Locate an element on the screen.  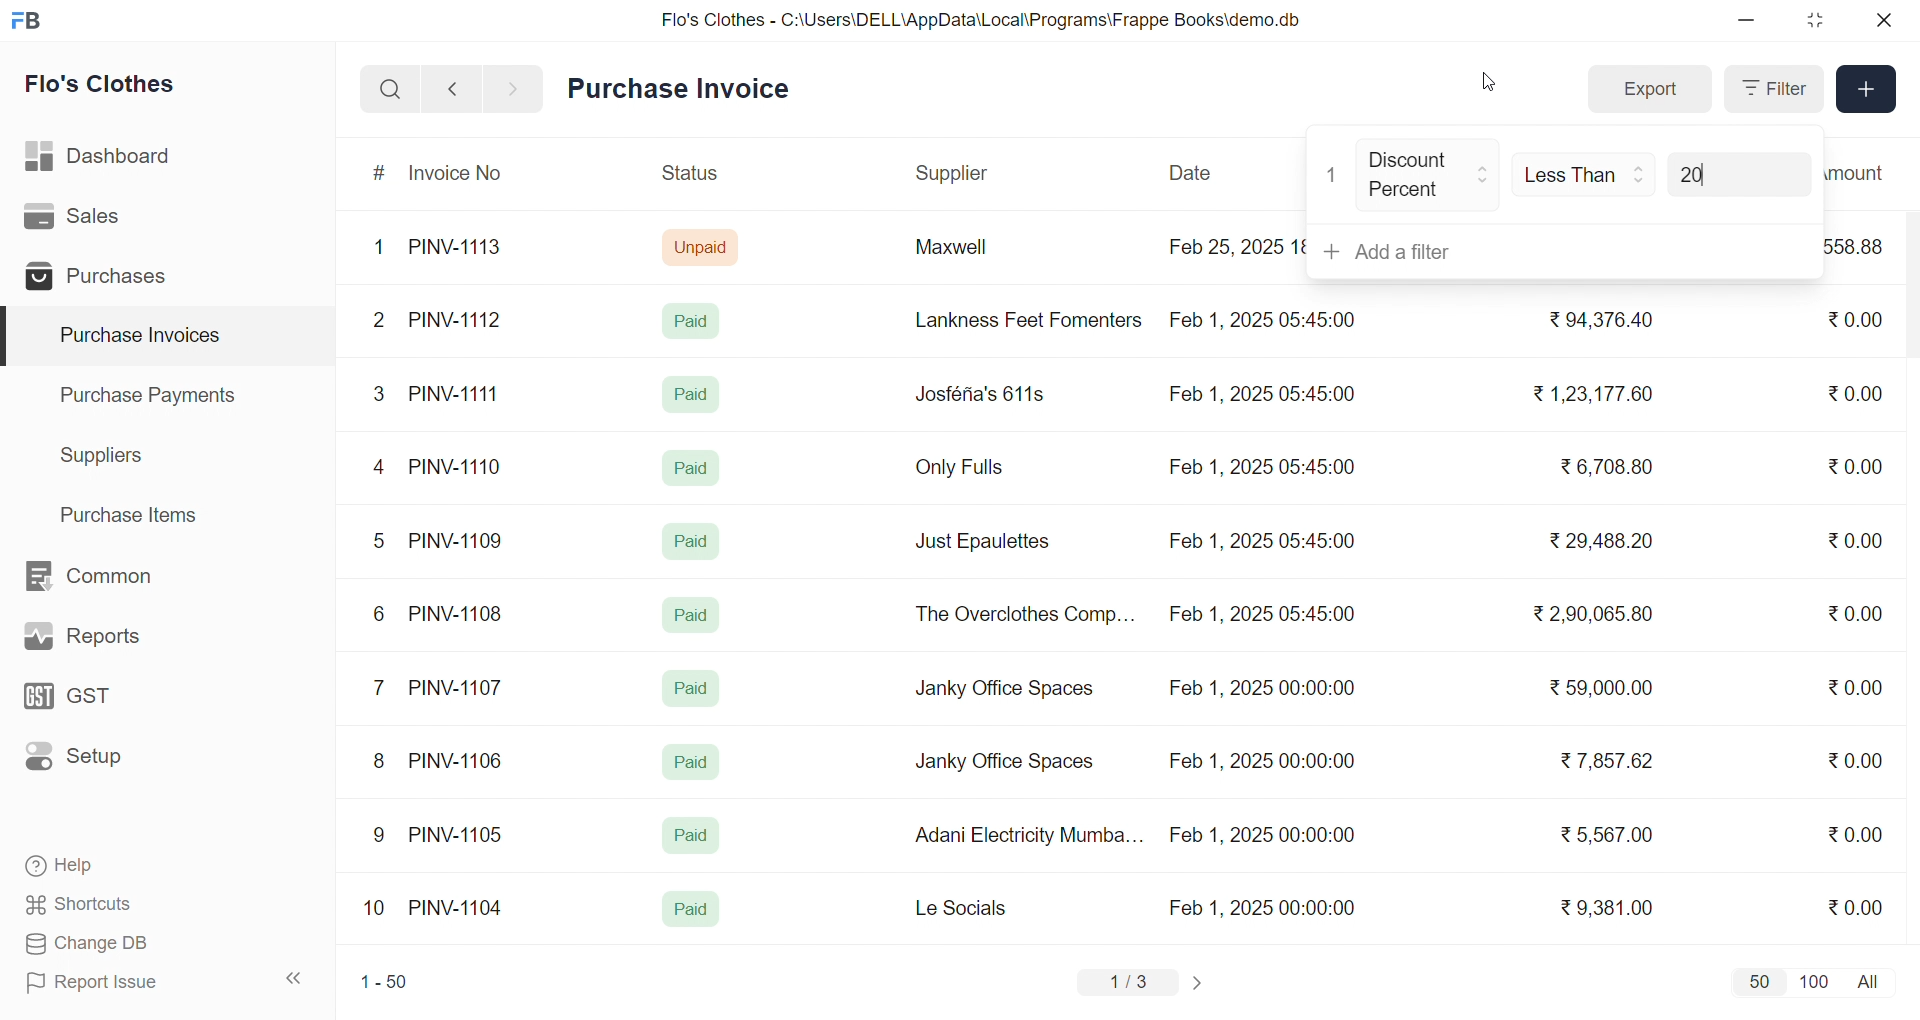
Flo's Clothes - C:\Users\DELL\AppData\Local\Programs\Frappe Books\demo.db is located at coordinates (982, 20).